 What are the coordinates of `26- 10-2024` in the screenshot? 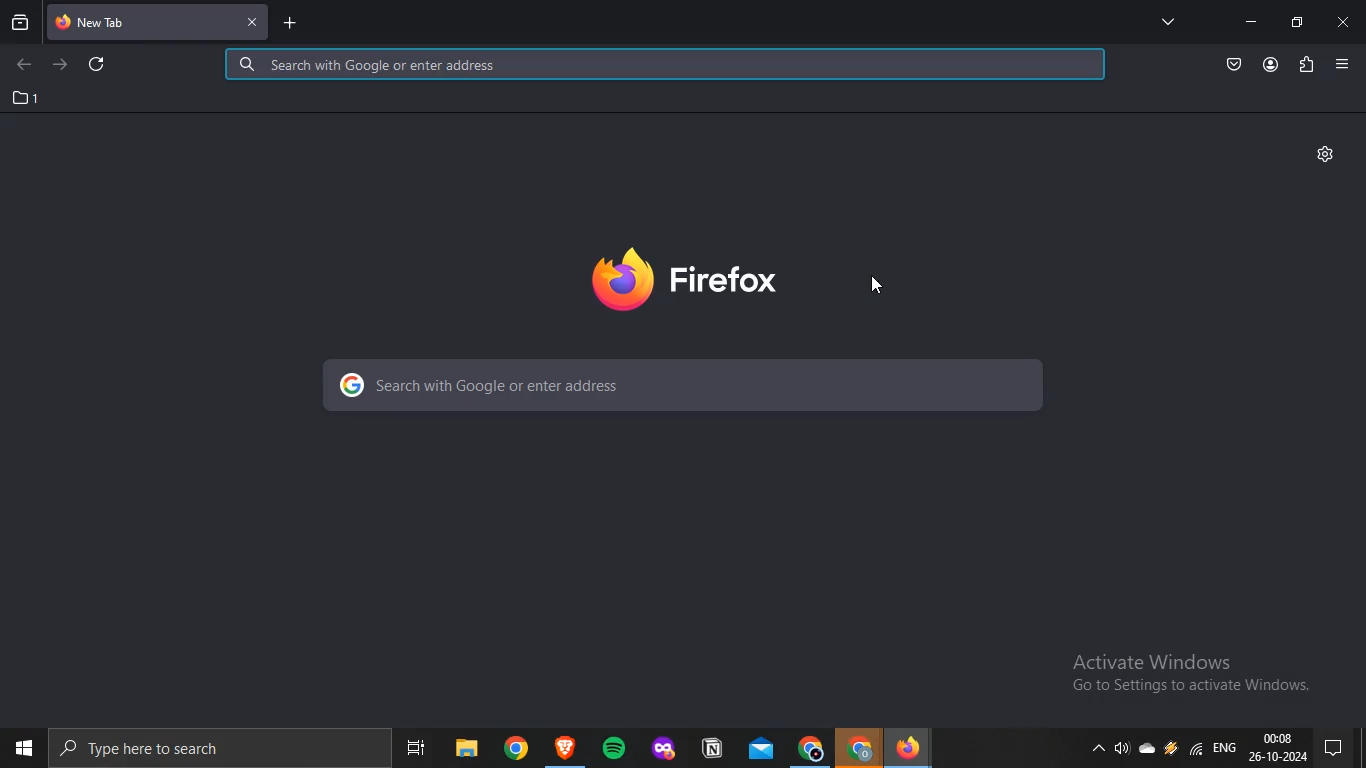 It's located at (1280, 758).